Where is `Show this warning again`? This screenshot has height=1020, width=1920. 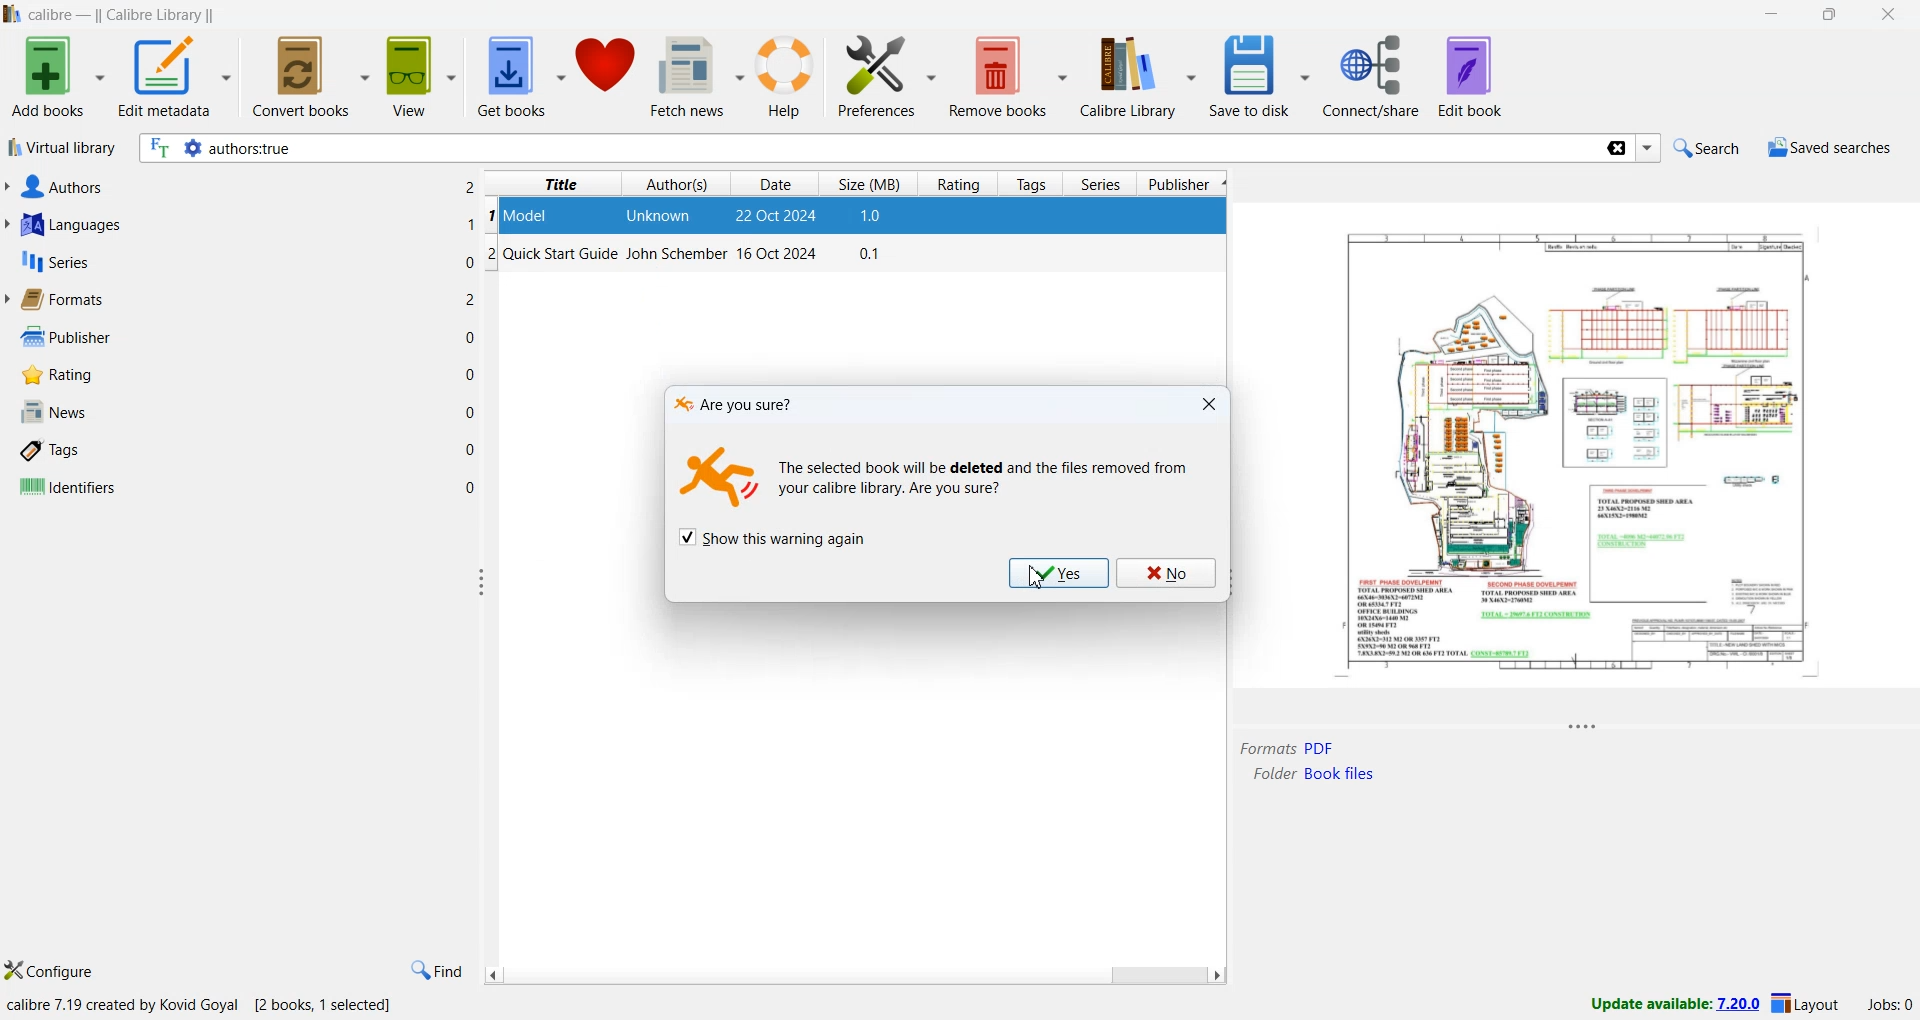 Show this warning again is located at coordinates (773, 537).